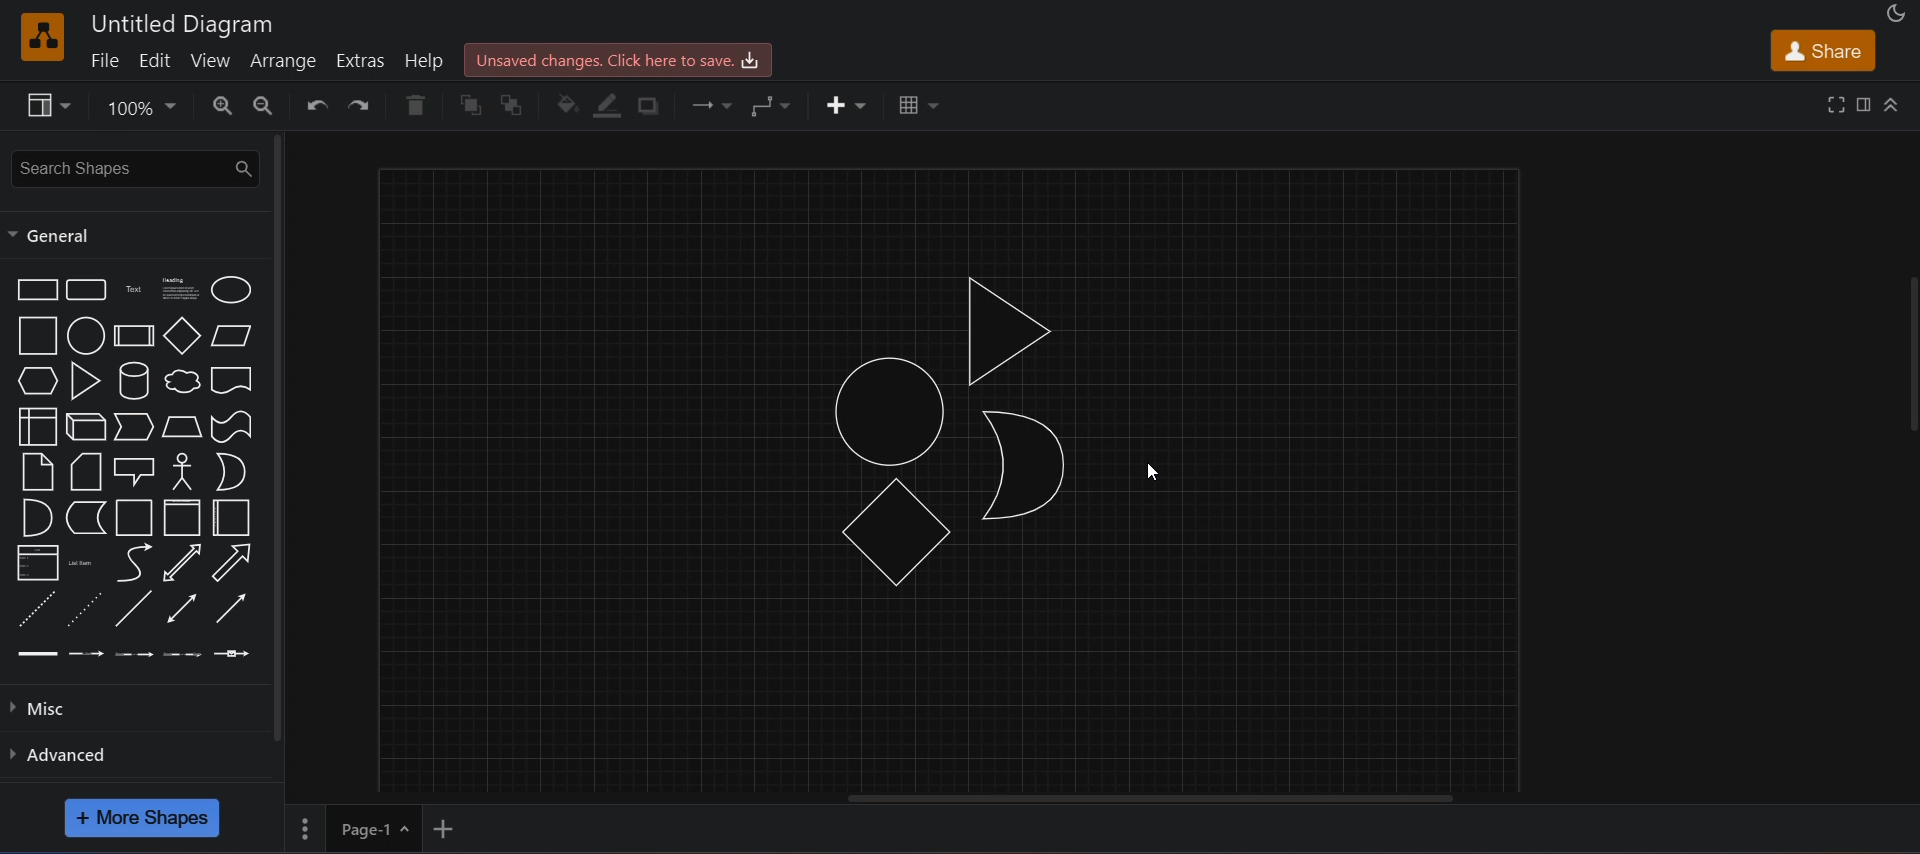 Image resolution: width=1920 pixels, height=854 pixels. Describe the element at coordinates (179, 291) in the screenshot. I see `heading` at that location.